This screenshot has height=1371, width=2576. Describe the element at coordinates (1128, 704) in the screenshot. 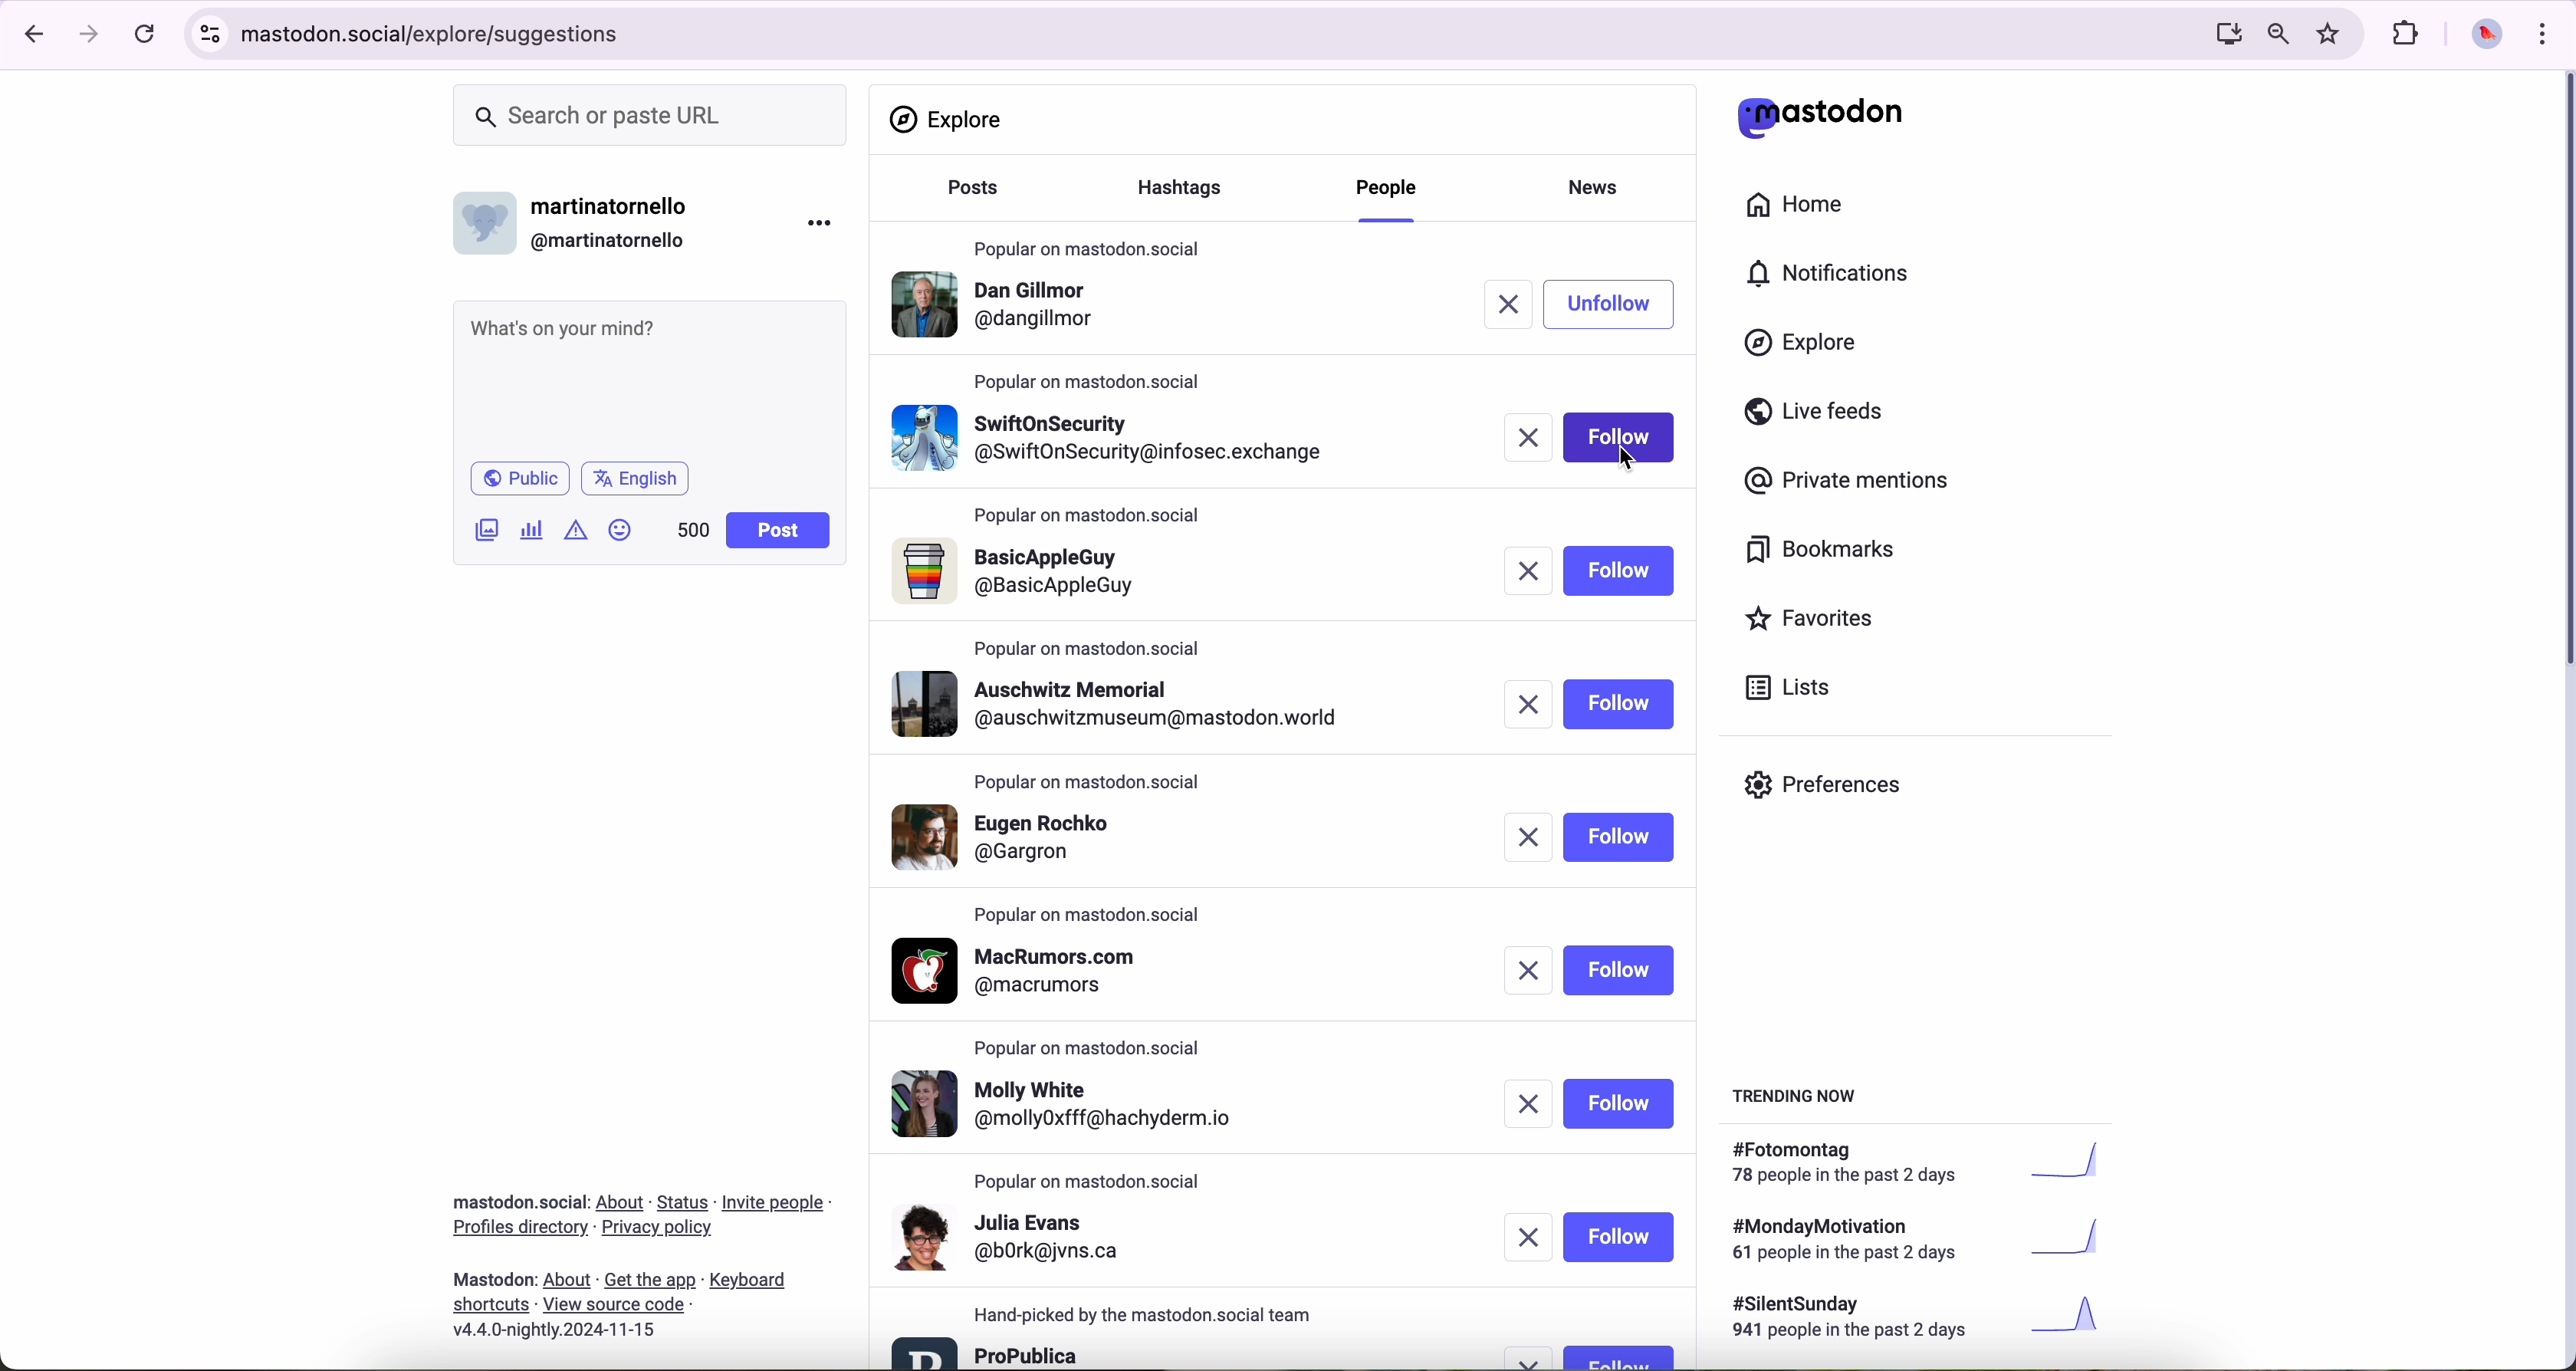

I see `profile` at that location.